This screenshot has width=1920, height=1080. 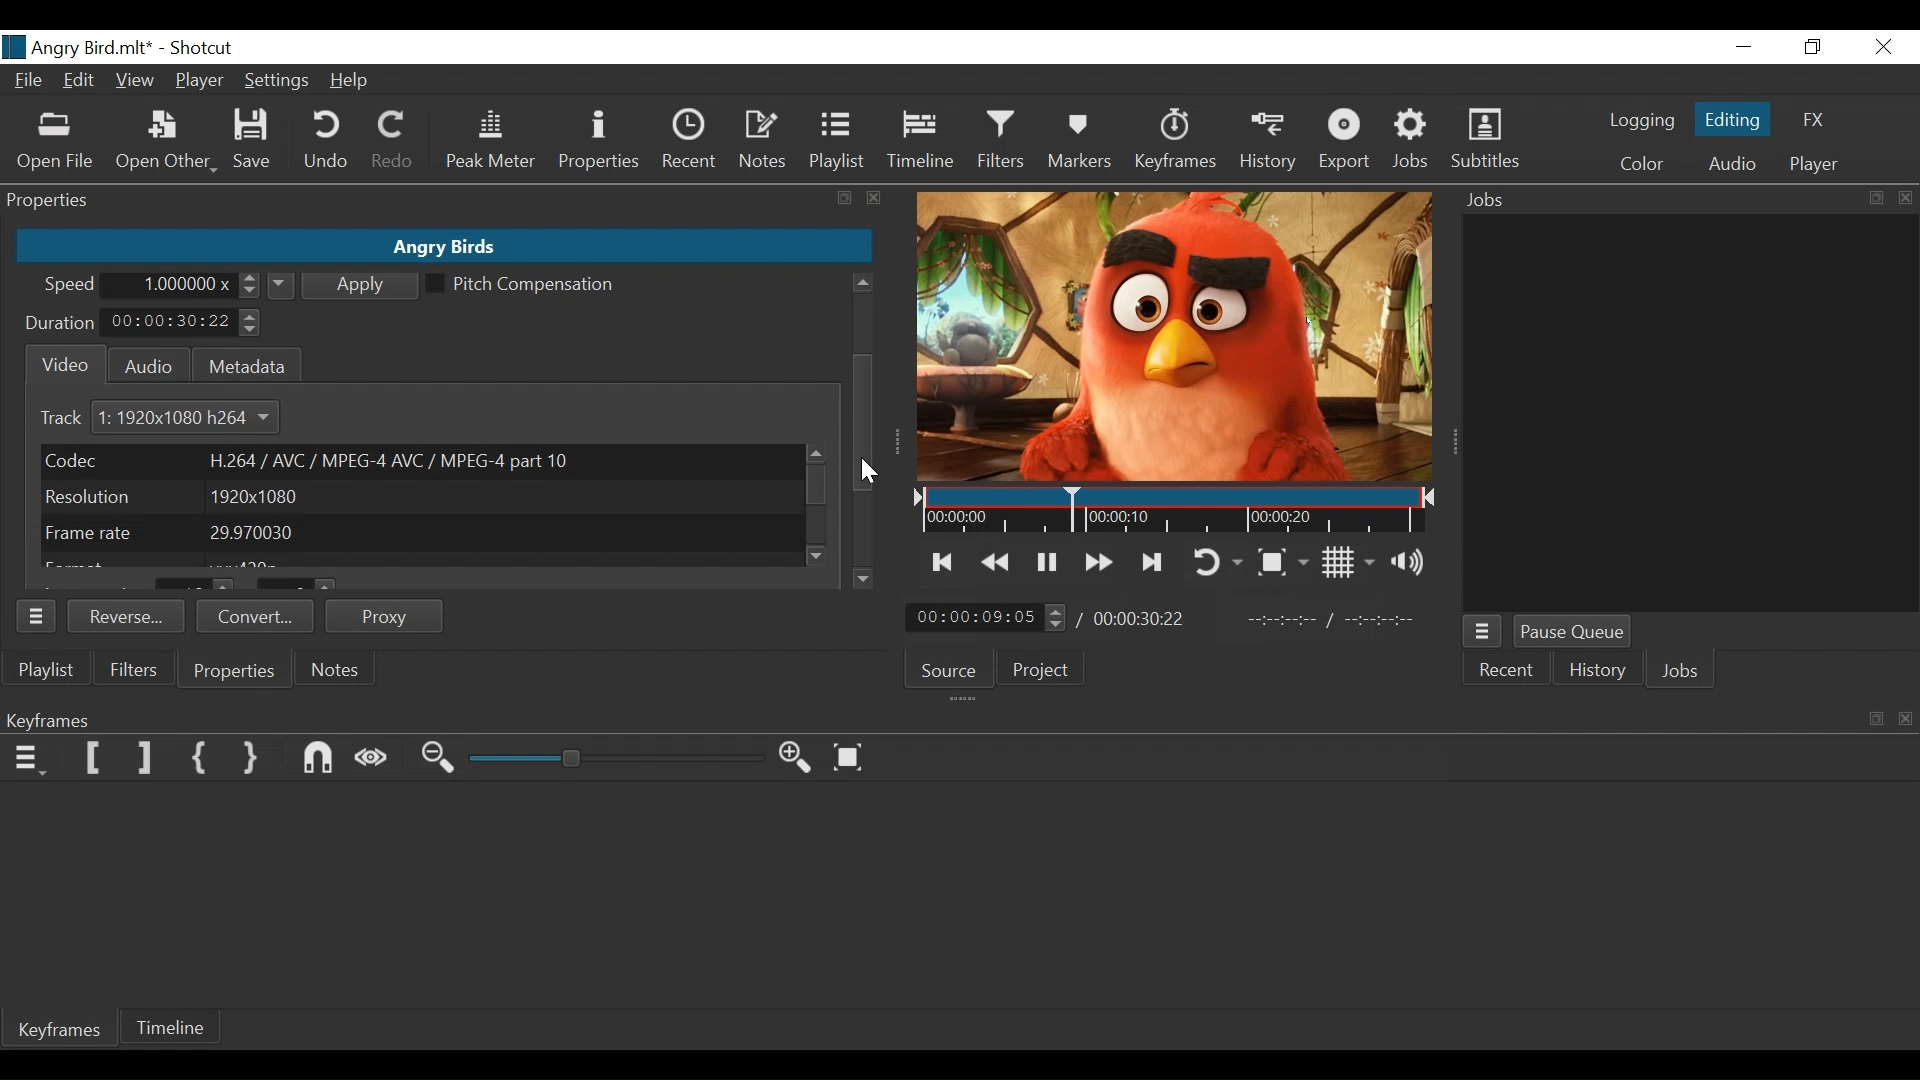 What do you see at coordinates (1070, 510) in the screenshot?
I see `Insertion cursor` at bounding box center [1070, 510].